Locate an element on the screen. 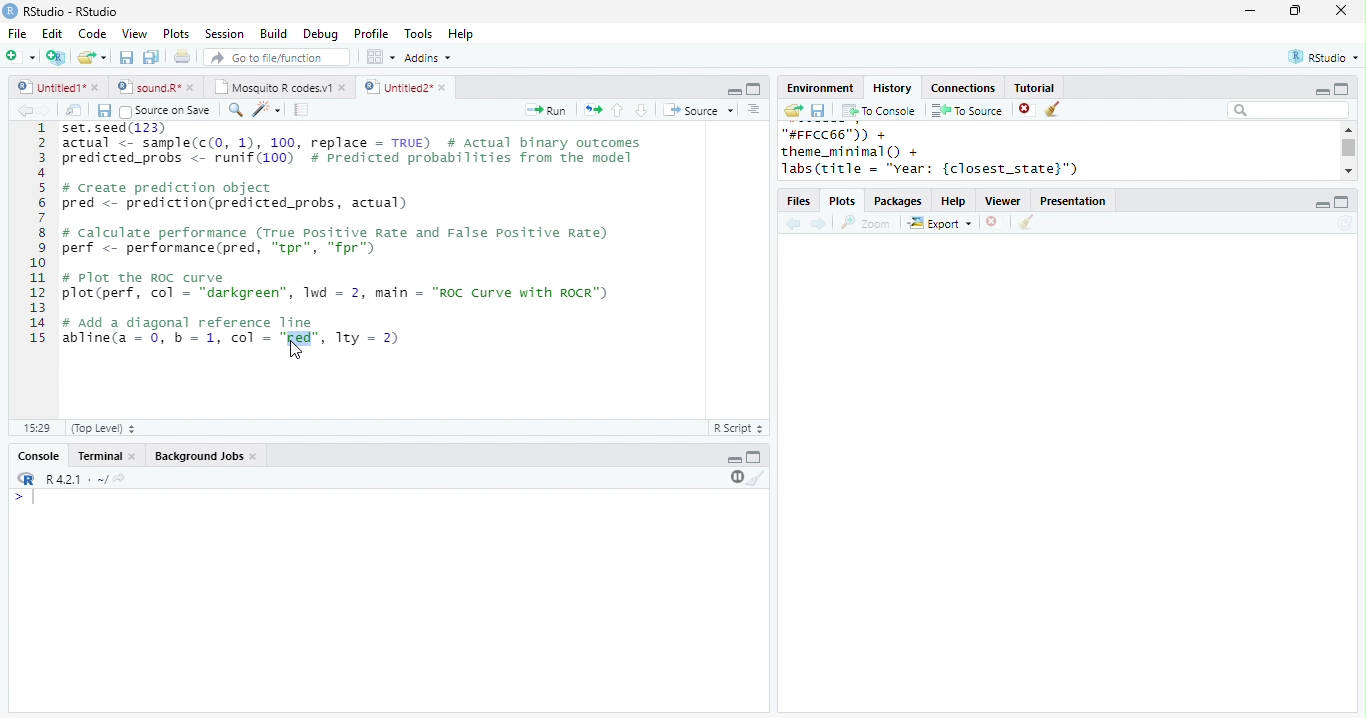  set.seed(123) actual <- sample(c(0, 1), 100, replace = TRUE) # Actual binary outcomespredicted probs < runif(100) # Predicted probabilities from the model is located at coordinates (355, 148).